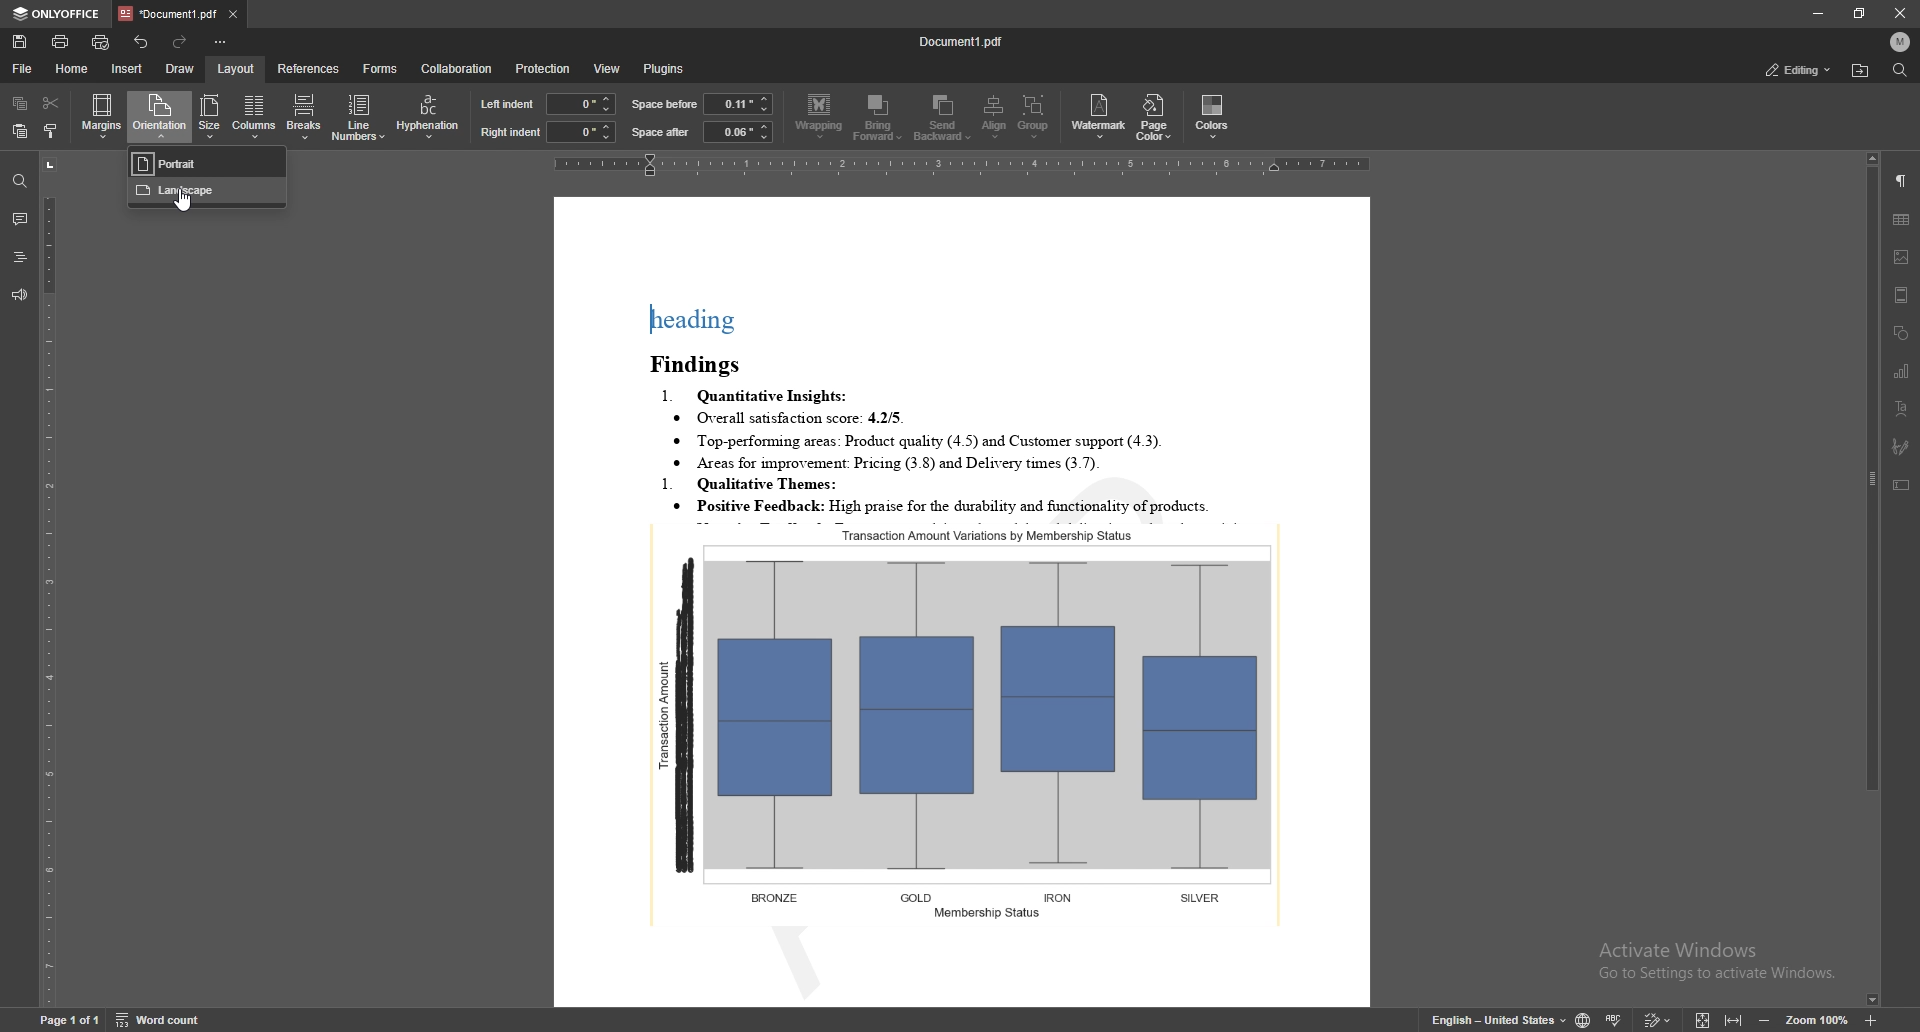  Describe the element at coordinates (1800, 69) in the screenshot. I see `status` at that location.